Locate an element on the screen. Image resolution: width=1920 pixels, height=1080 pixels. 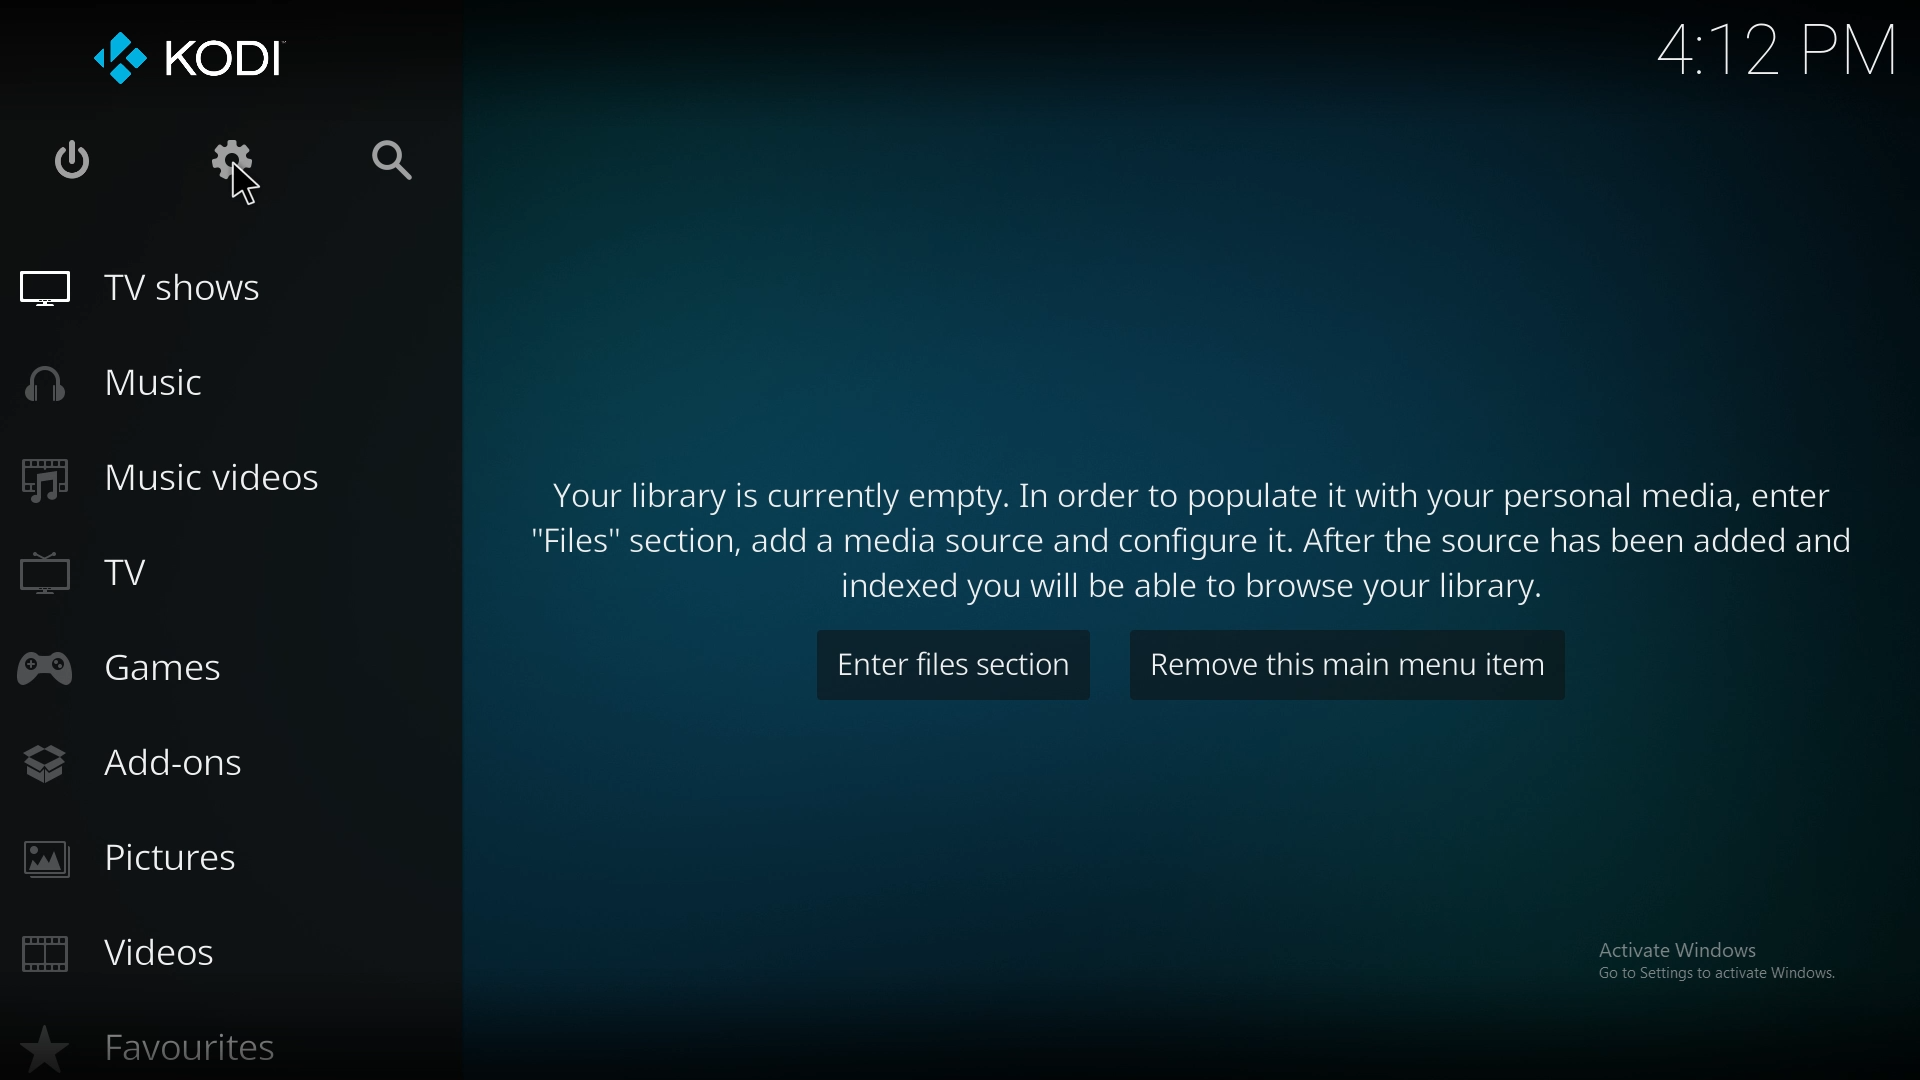
tv is located at coordinates (140, 572).